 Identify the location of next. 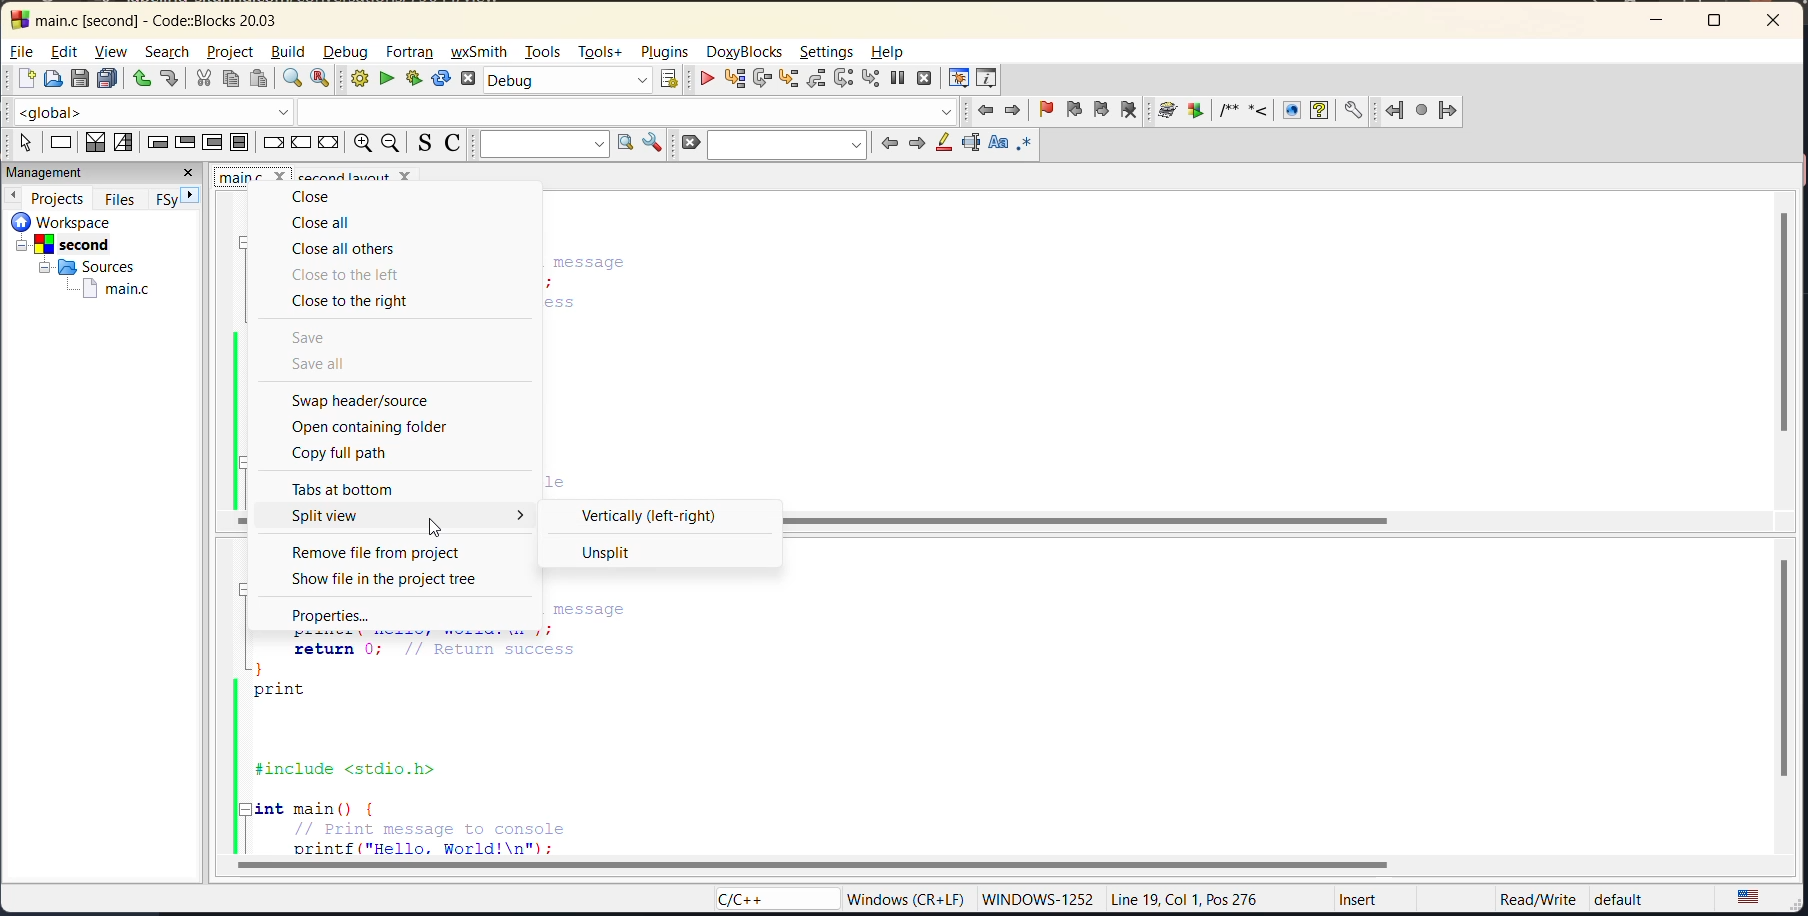
(915, 143).